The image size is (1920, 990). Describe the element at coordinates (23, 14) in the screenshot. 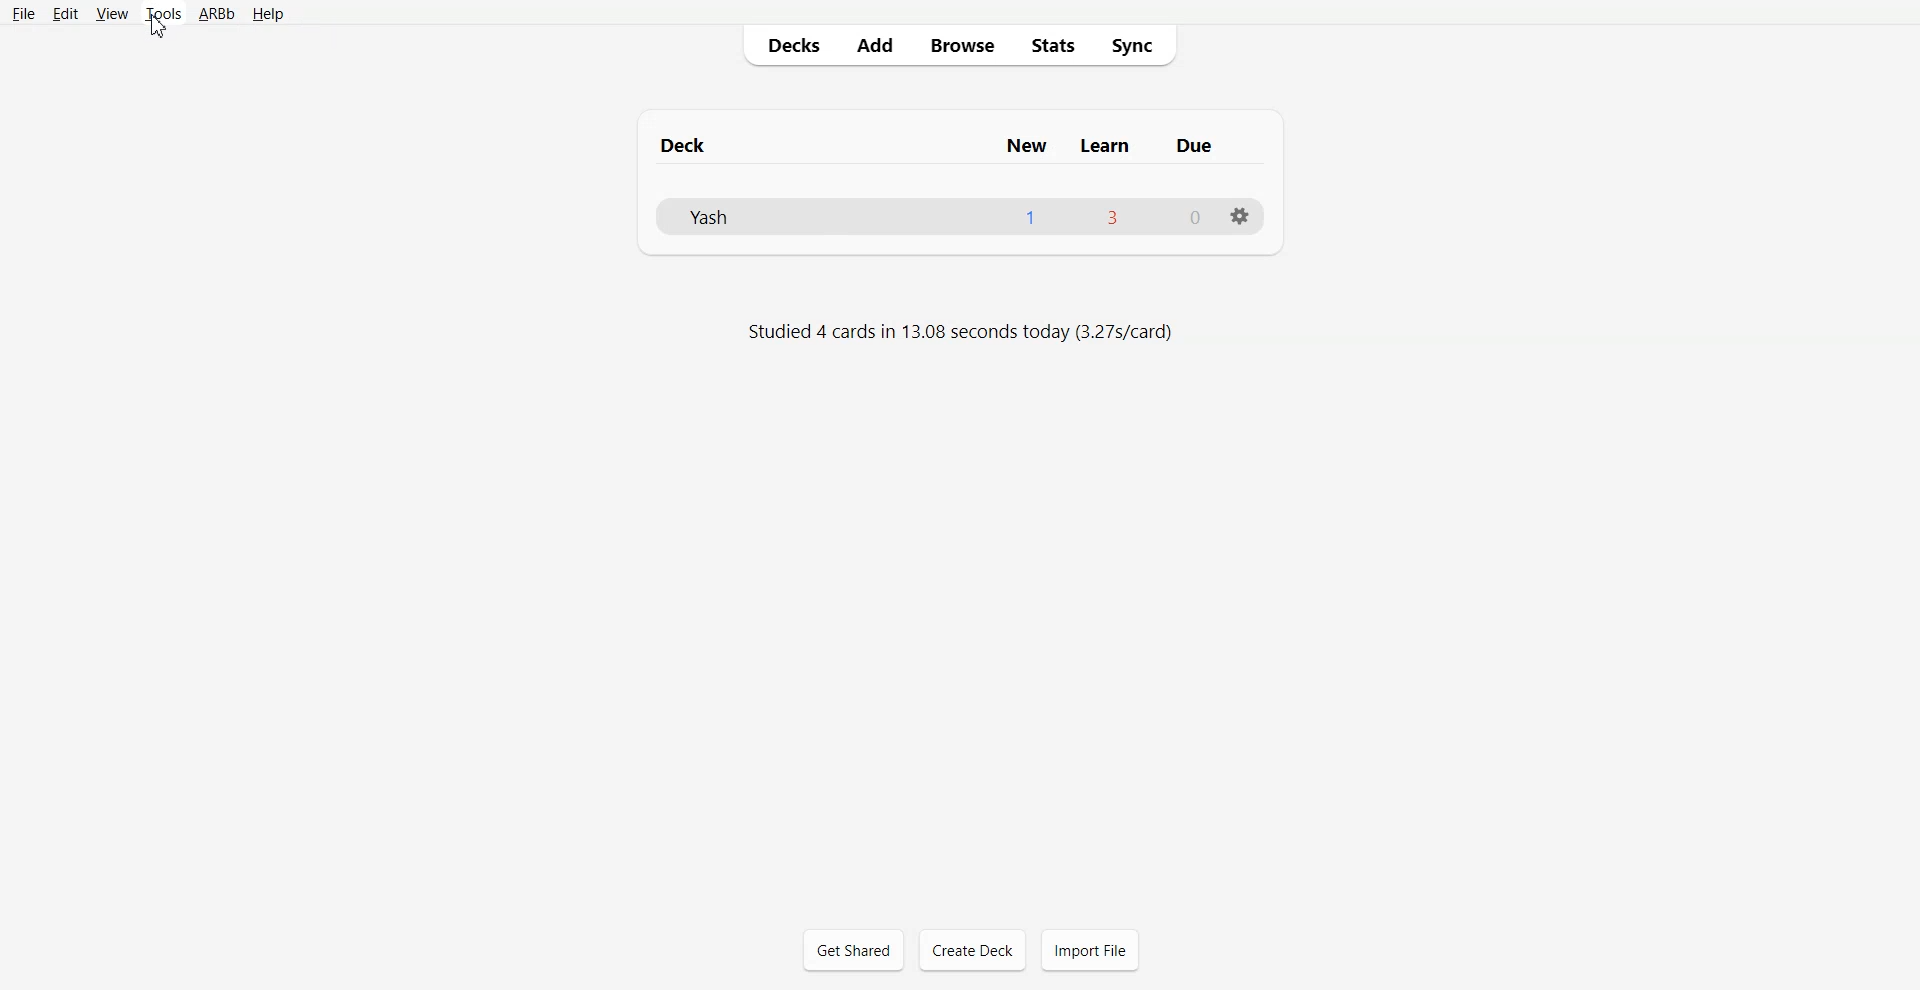

I see `File` at that location.